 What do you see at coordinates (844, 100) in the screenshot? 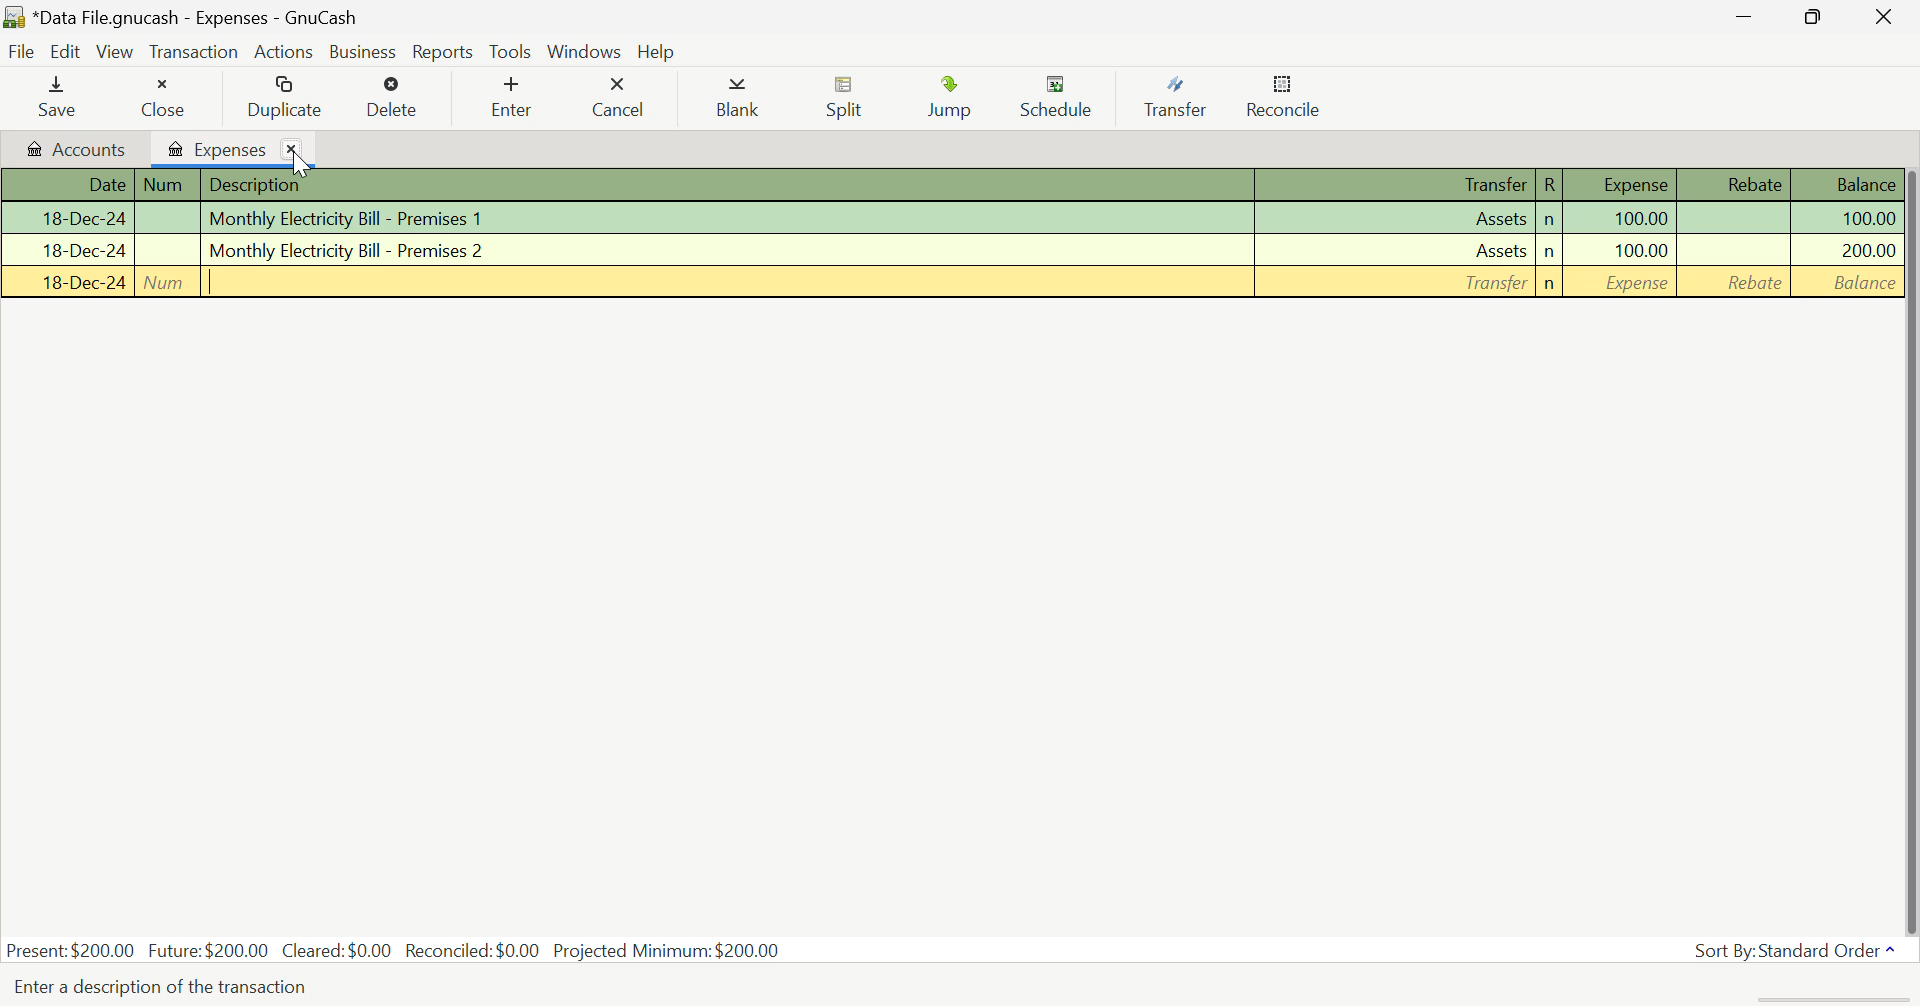
I see `Split` at bounding box center [844, 100].